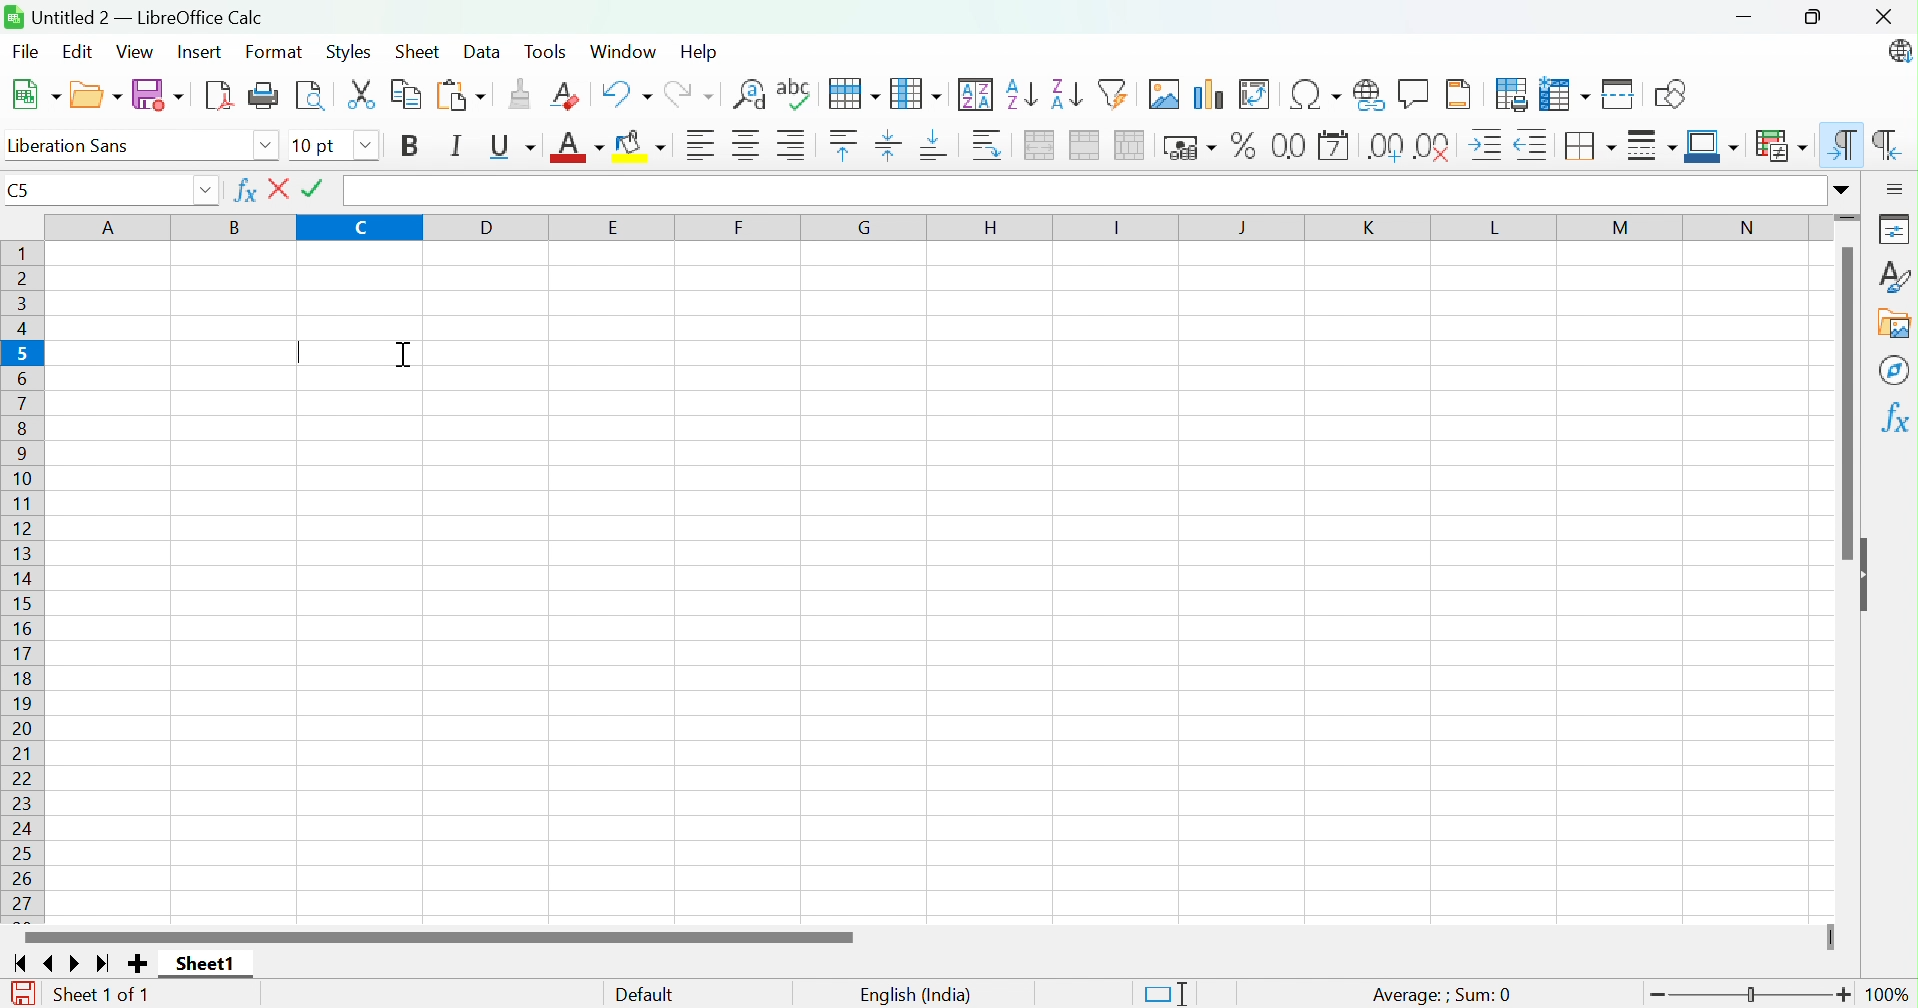 The height and width of the screenshot is (1008, 1918). What do you see at coordinates (17, 994) in the screenshot?
I see `The document has been modified. Click to save the document` at bounding box center [17, 994].